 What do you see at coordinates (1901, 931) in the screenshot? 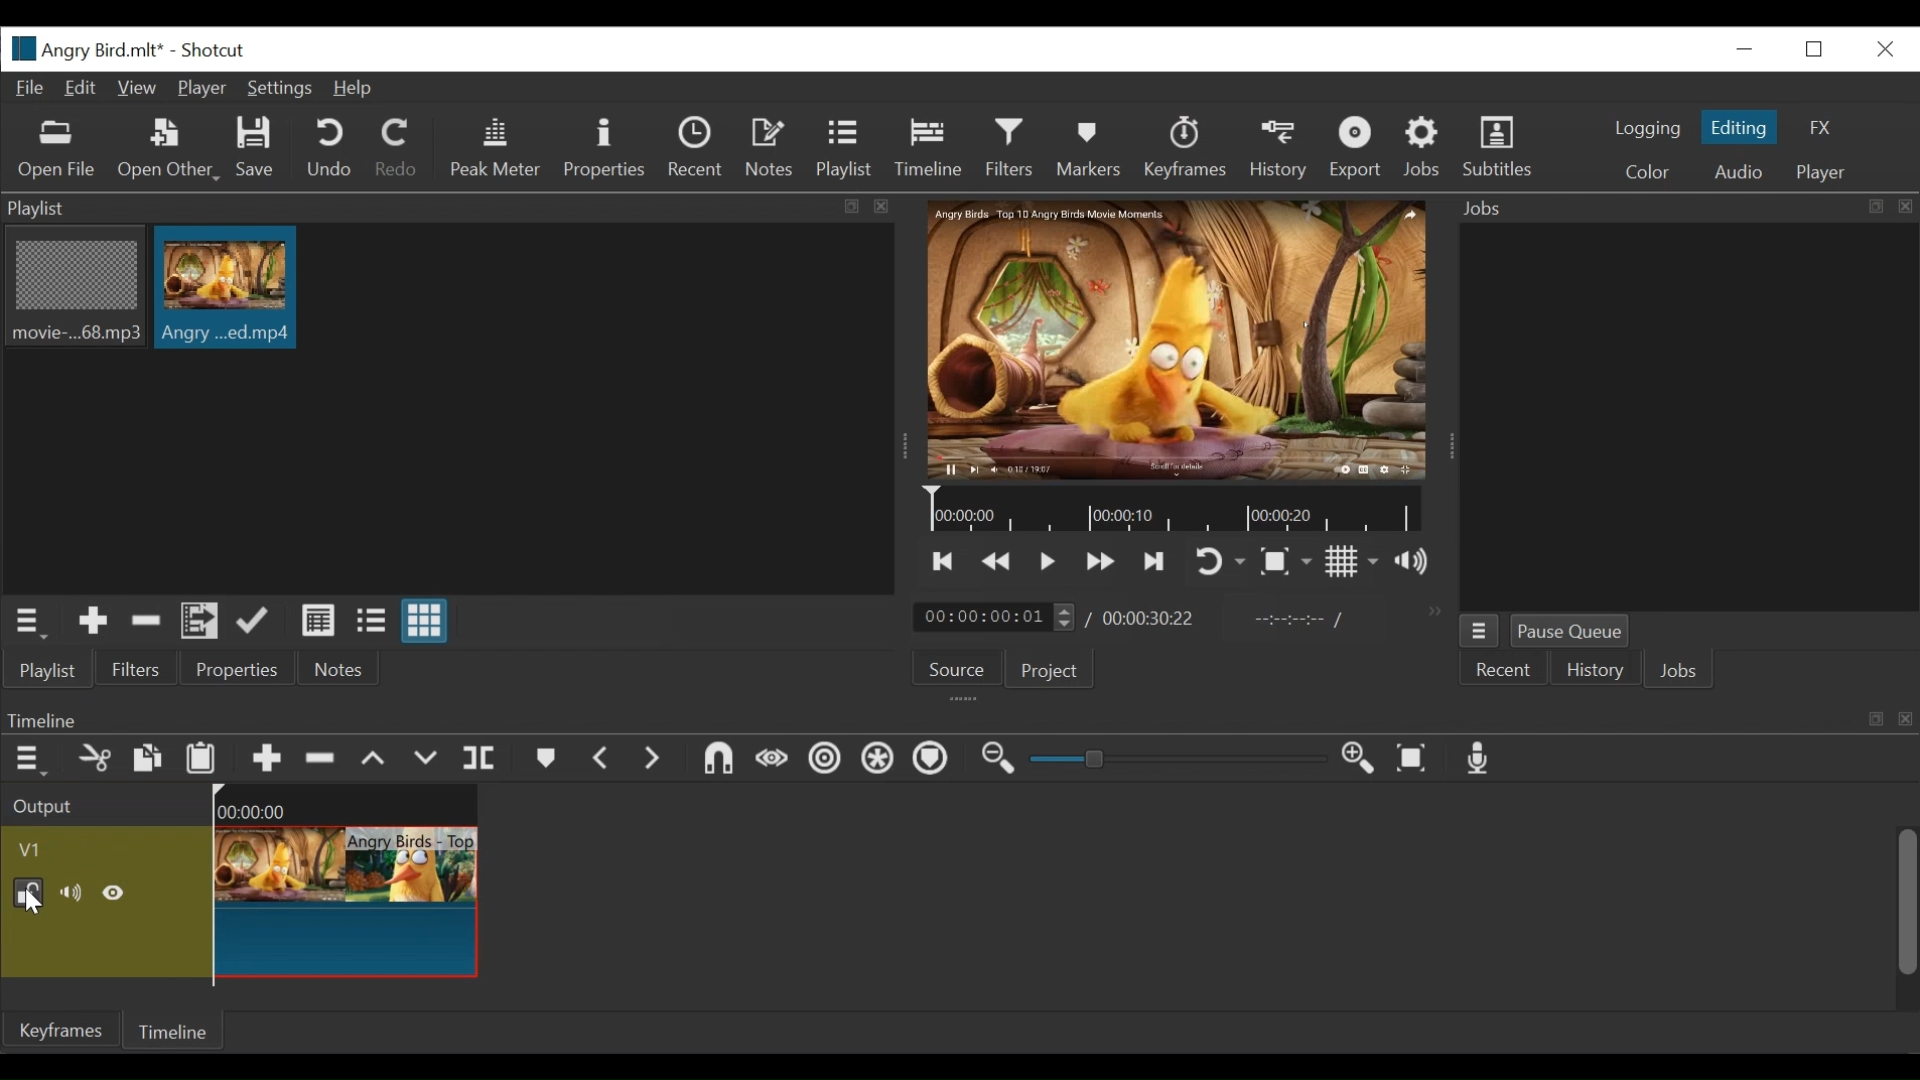
I see `vertical scroll bar` at bounding box center [1901, 931].